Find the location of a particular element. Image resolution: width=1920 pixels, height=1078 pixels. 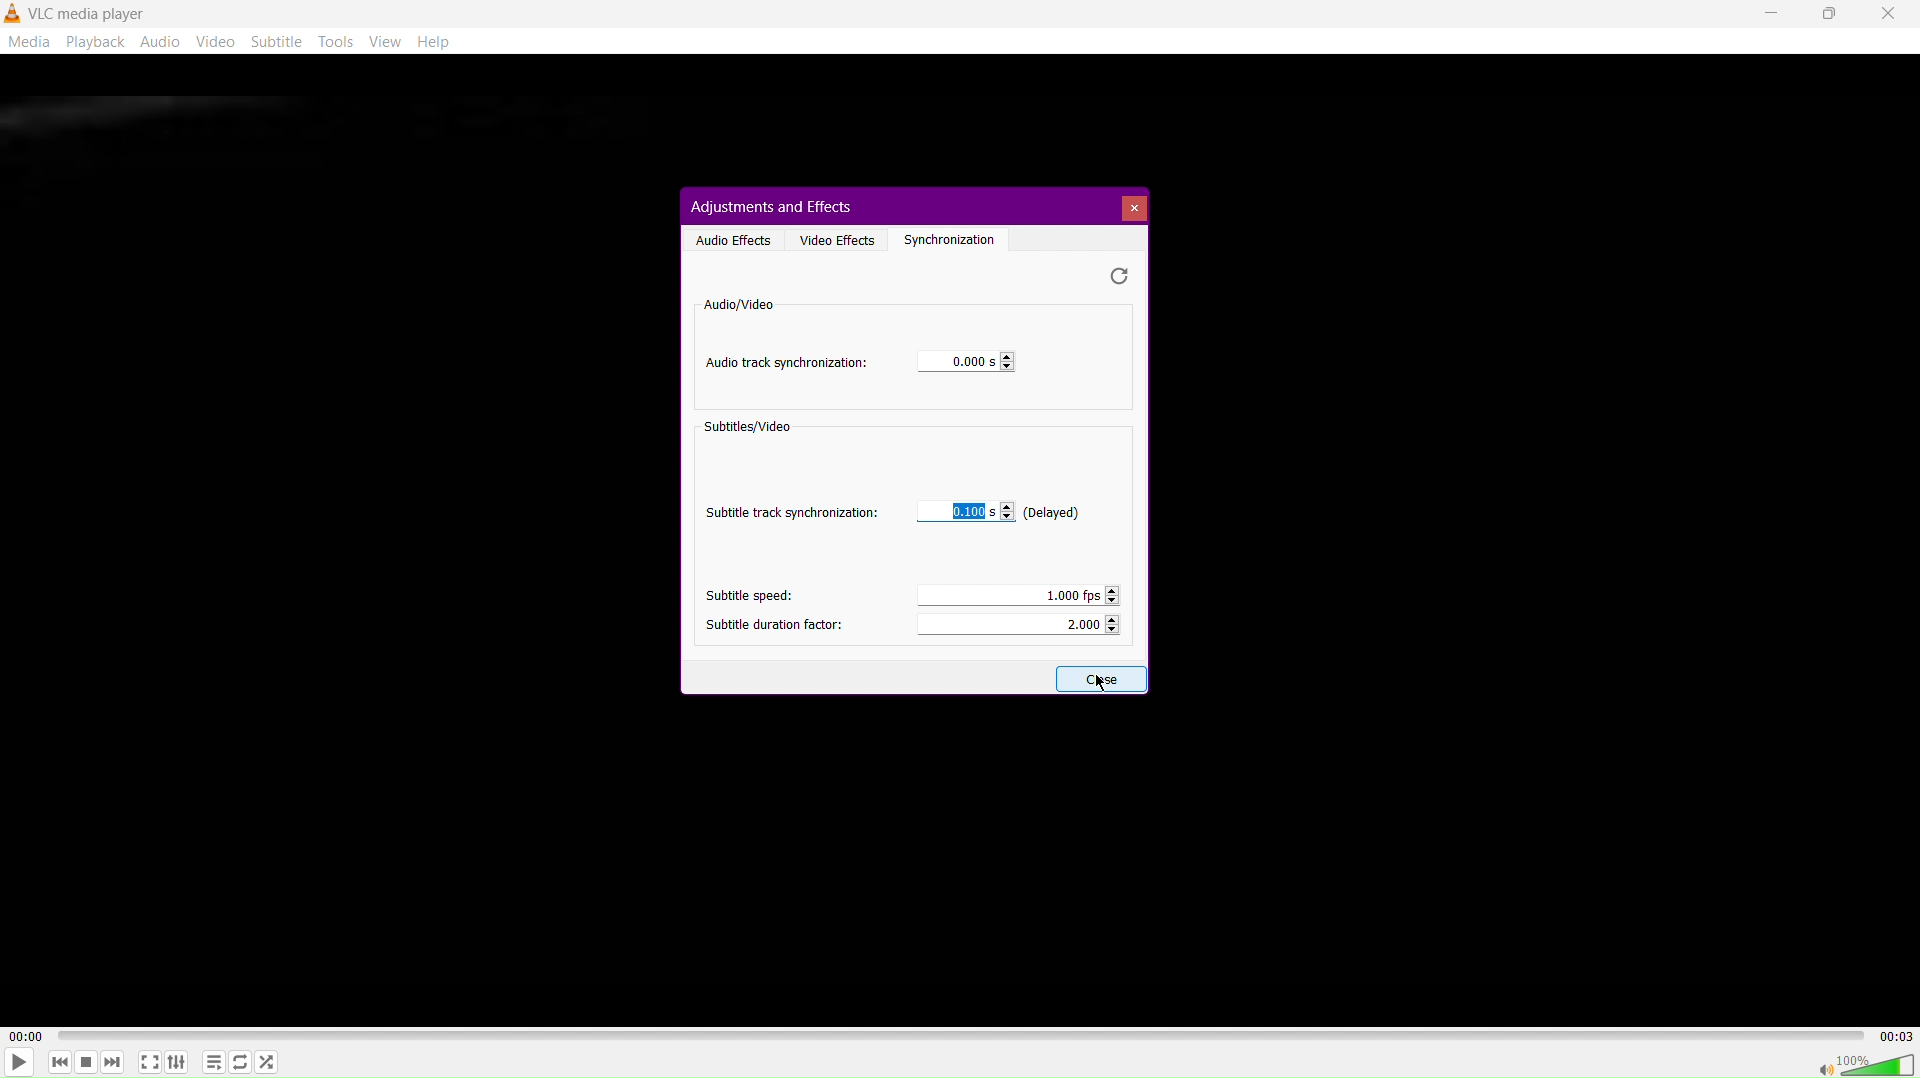

Subtitle speed: is located at coordinates (743, 595).